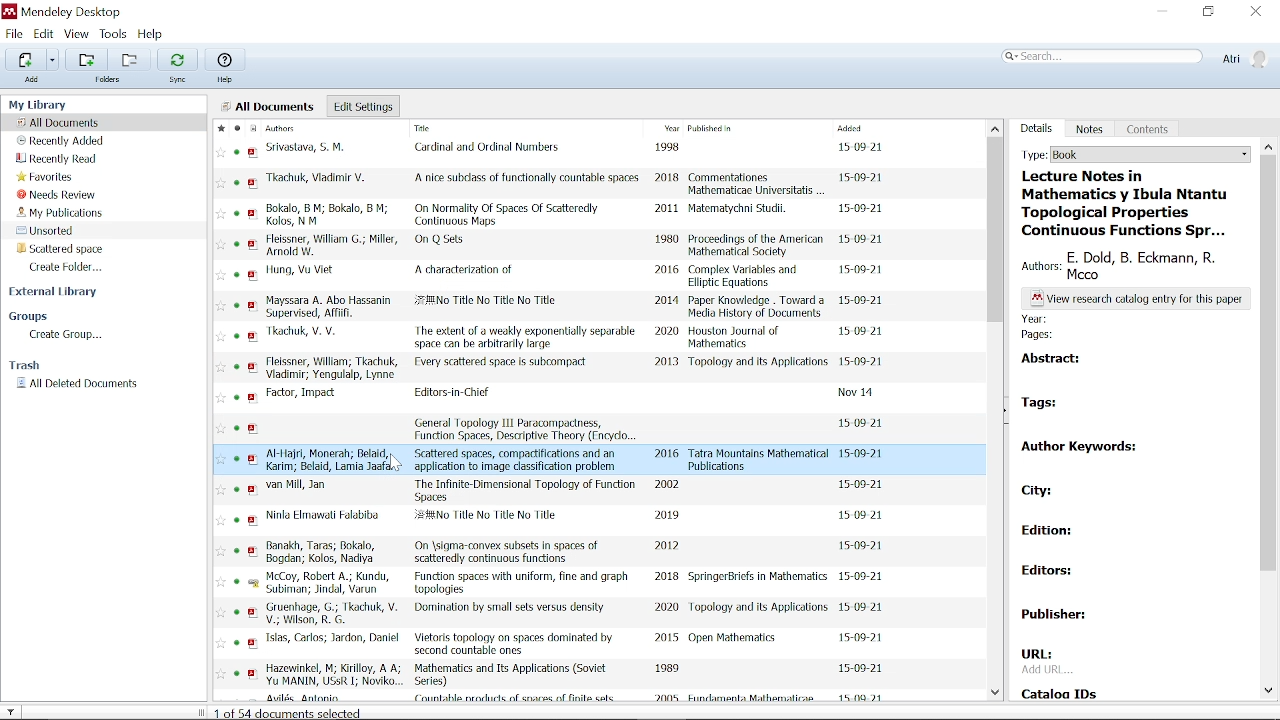 The height and width of the screenshot is (720, 1280). I want to click on help, so click(227, 80).